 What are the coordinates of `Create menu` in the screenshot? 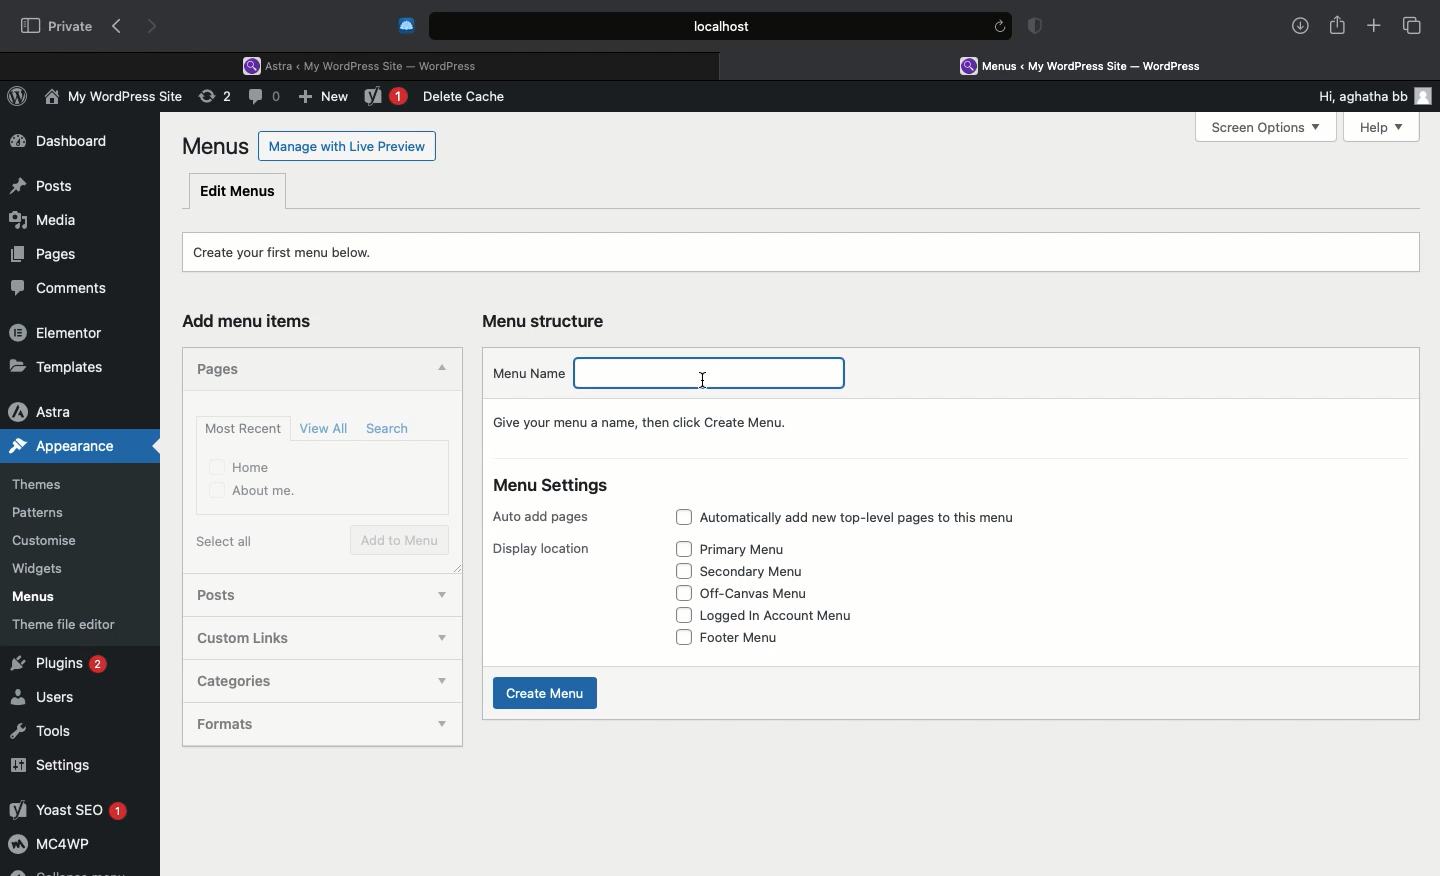 It's located at (548, 693).